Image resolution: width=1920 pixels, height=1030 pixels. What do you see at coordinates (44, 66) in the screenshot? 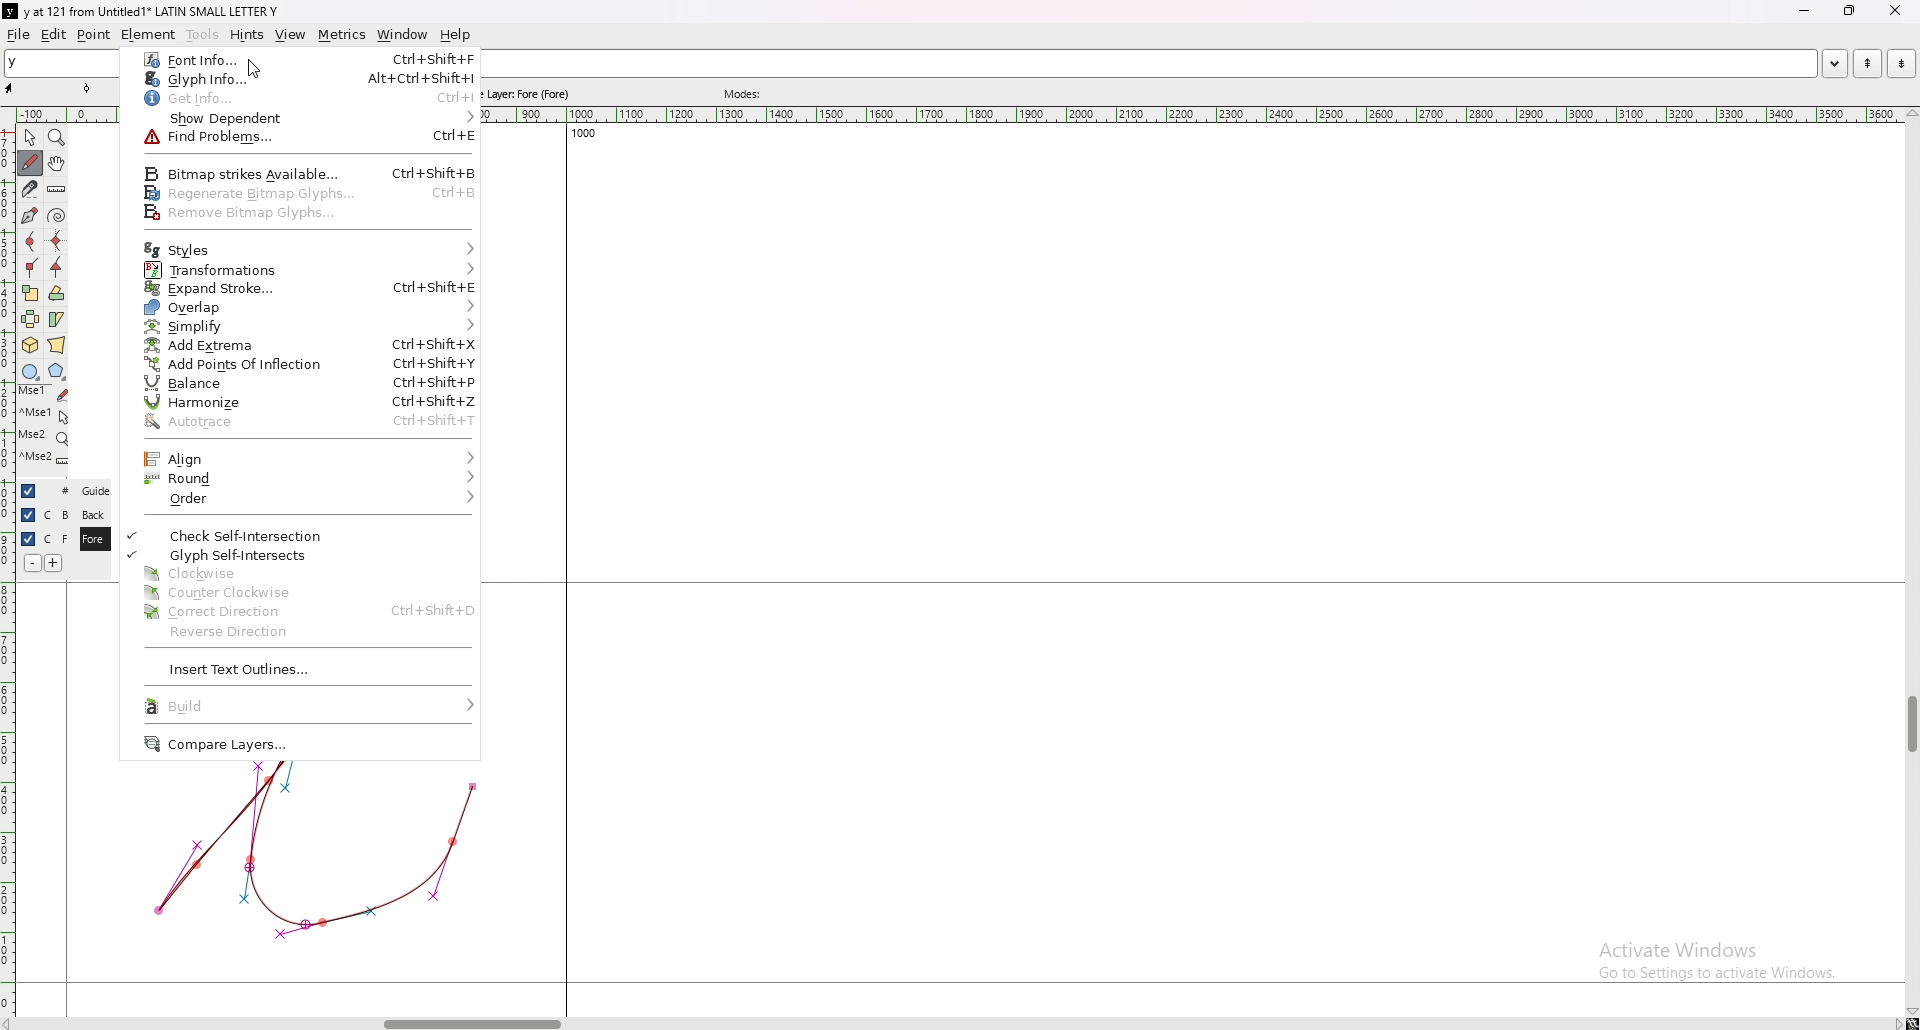
I see `y` at bounding box center [44, 66].